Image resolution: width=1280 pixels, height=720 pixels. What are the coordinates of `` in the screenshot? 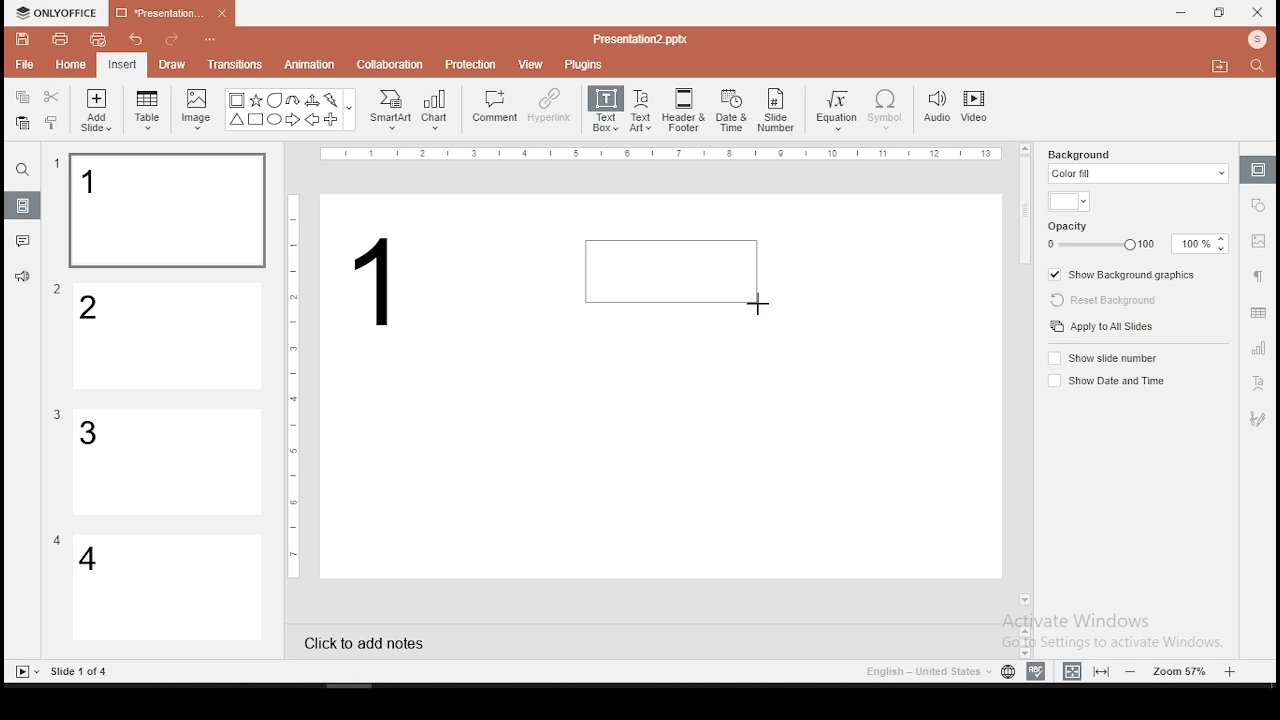 It's located at (350, 111).